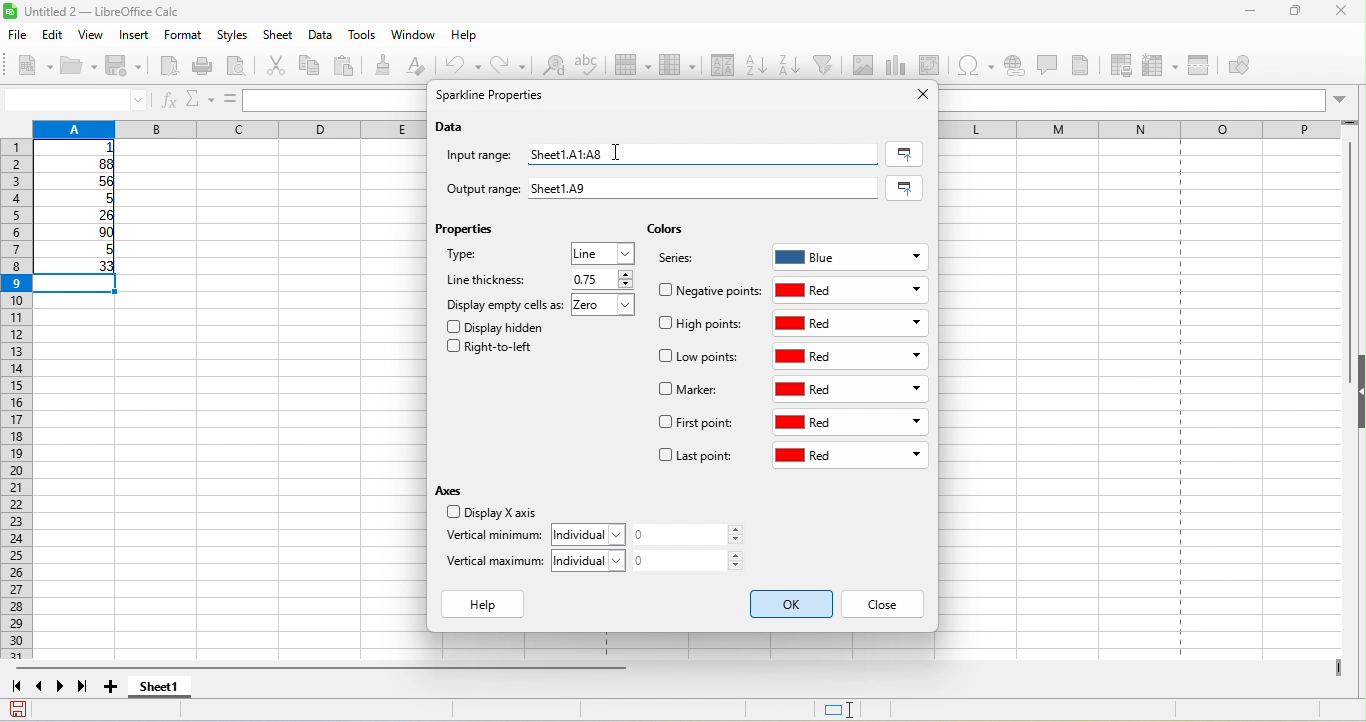  I want to click on cut, so click(277, 67).